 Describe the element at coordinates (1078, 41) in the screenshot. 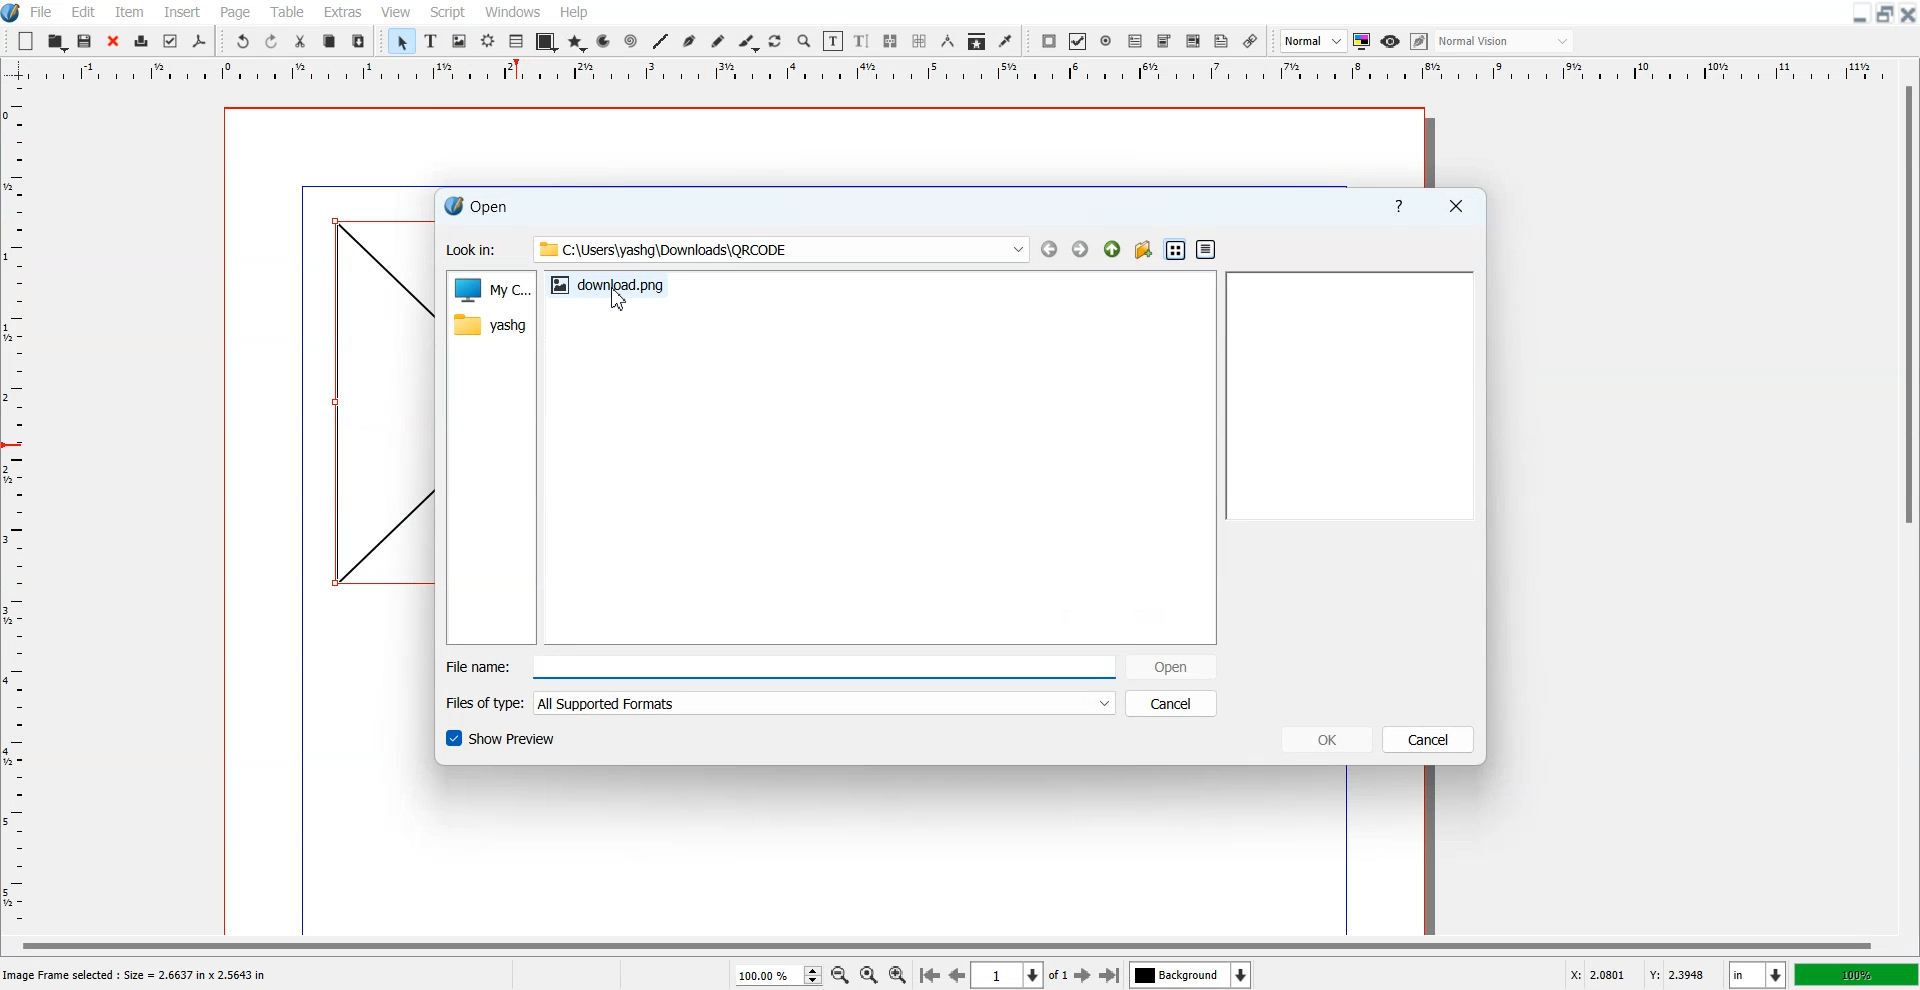

I see `PDF Check Box` at that location.